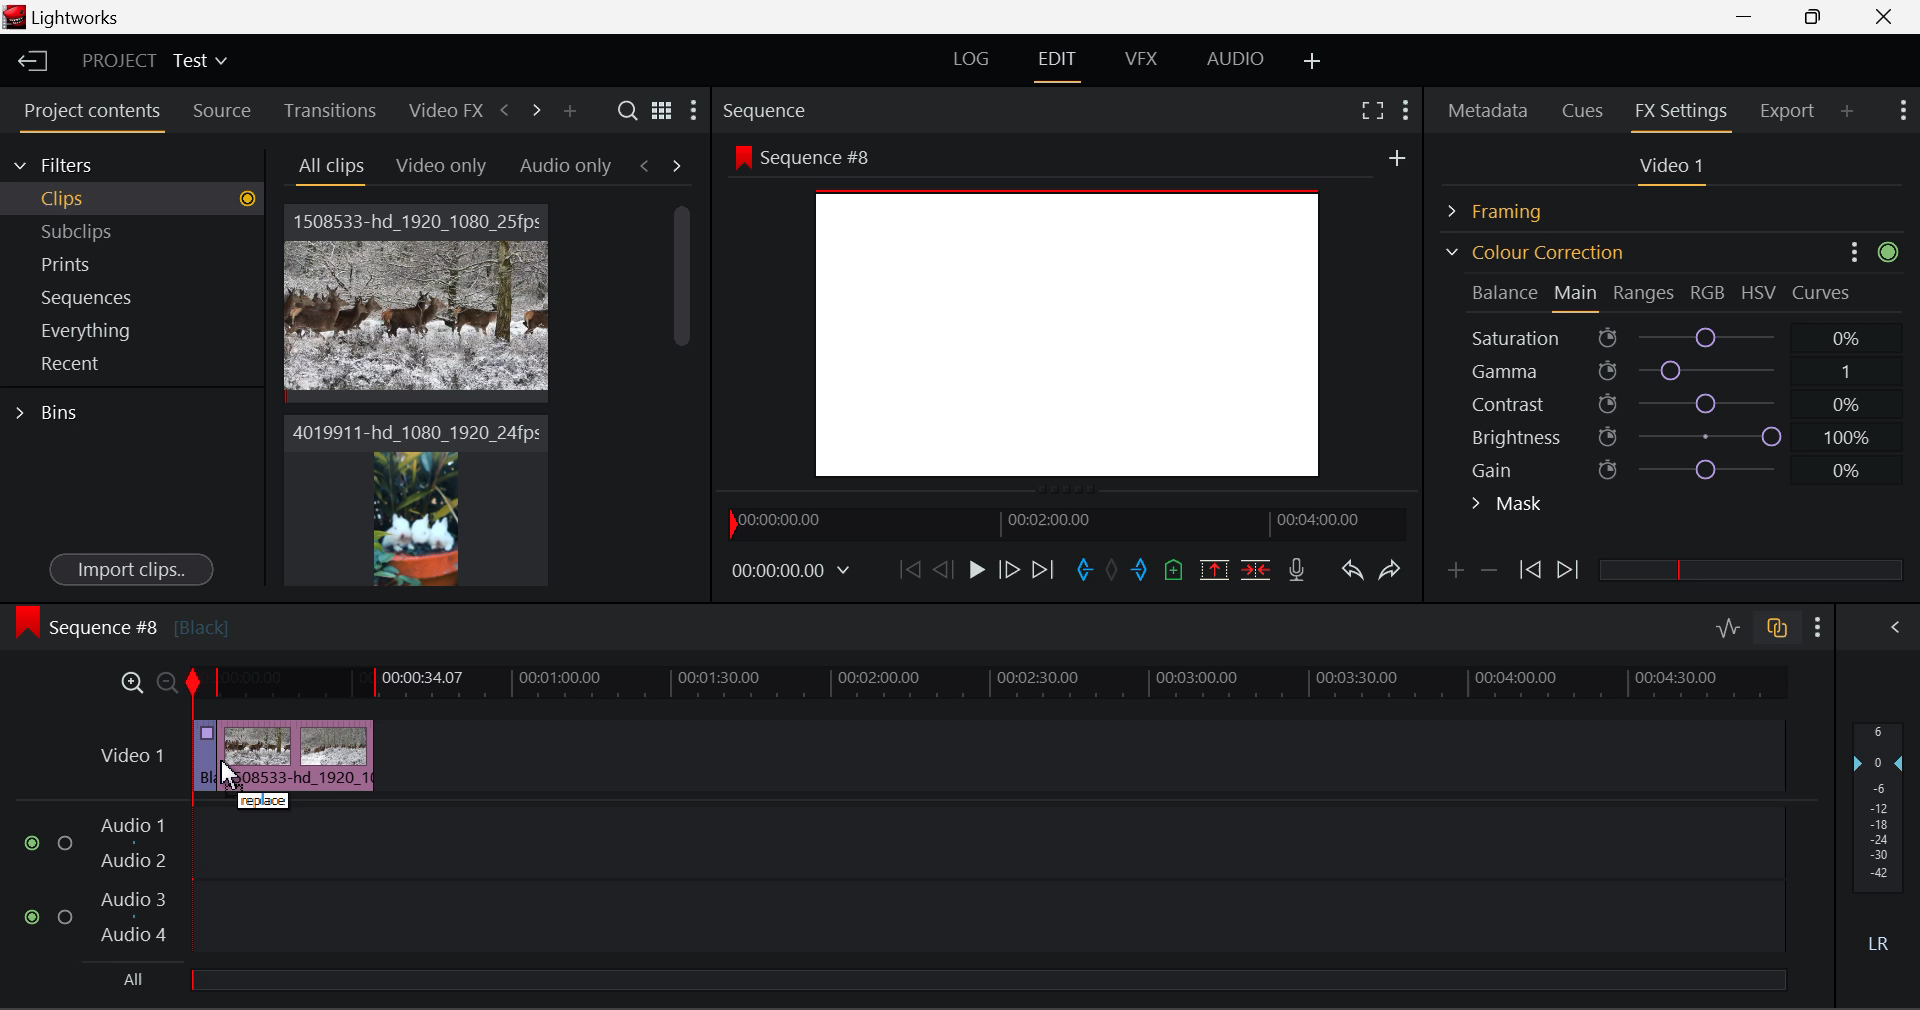 The image size is (1920, 1010). I want to click on Remove All Marks, so click(1114, 572).